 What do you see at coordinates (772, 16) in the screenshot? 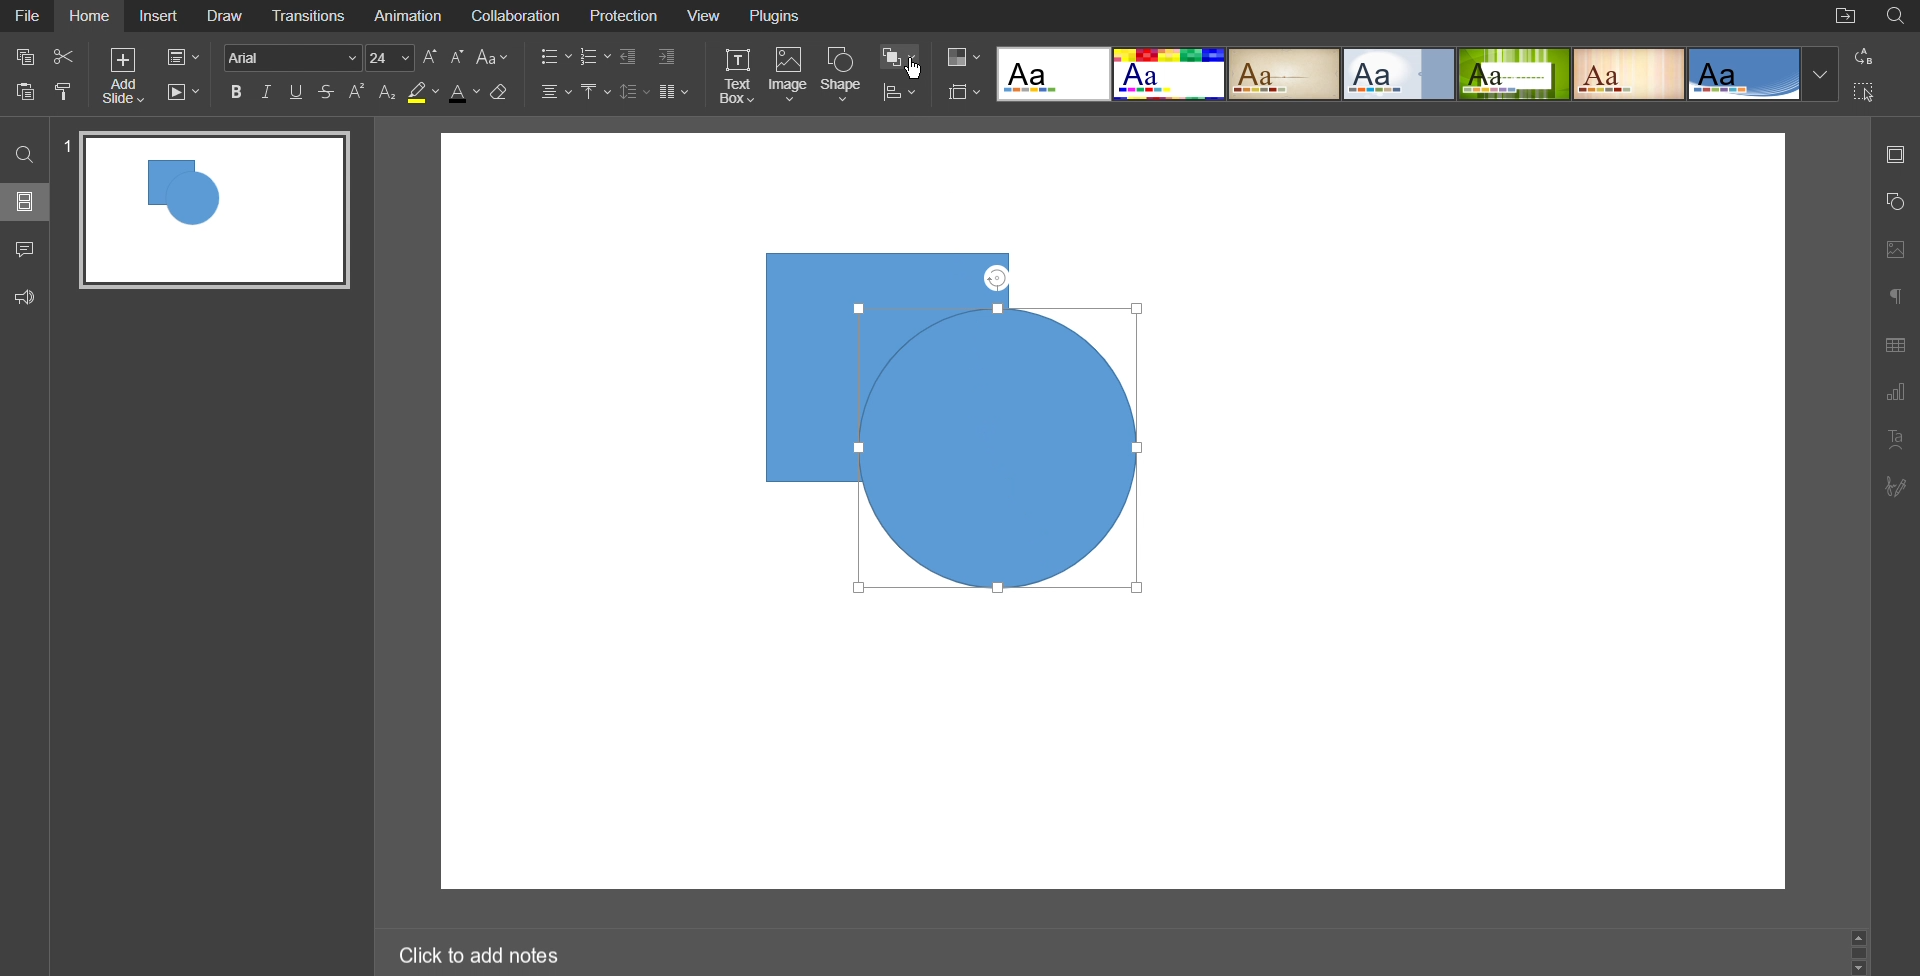
I see `Plugins` at bounding box center [772, 16].